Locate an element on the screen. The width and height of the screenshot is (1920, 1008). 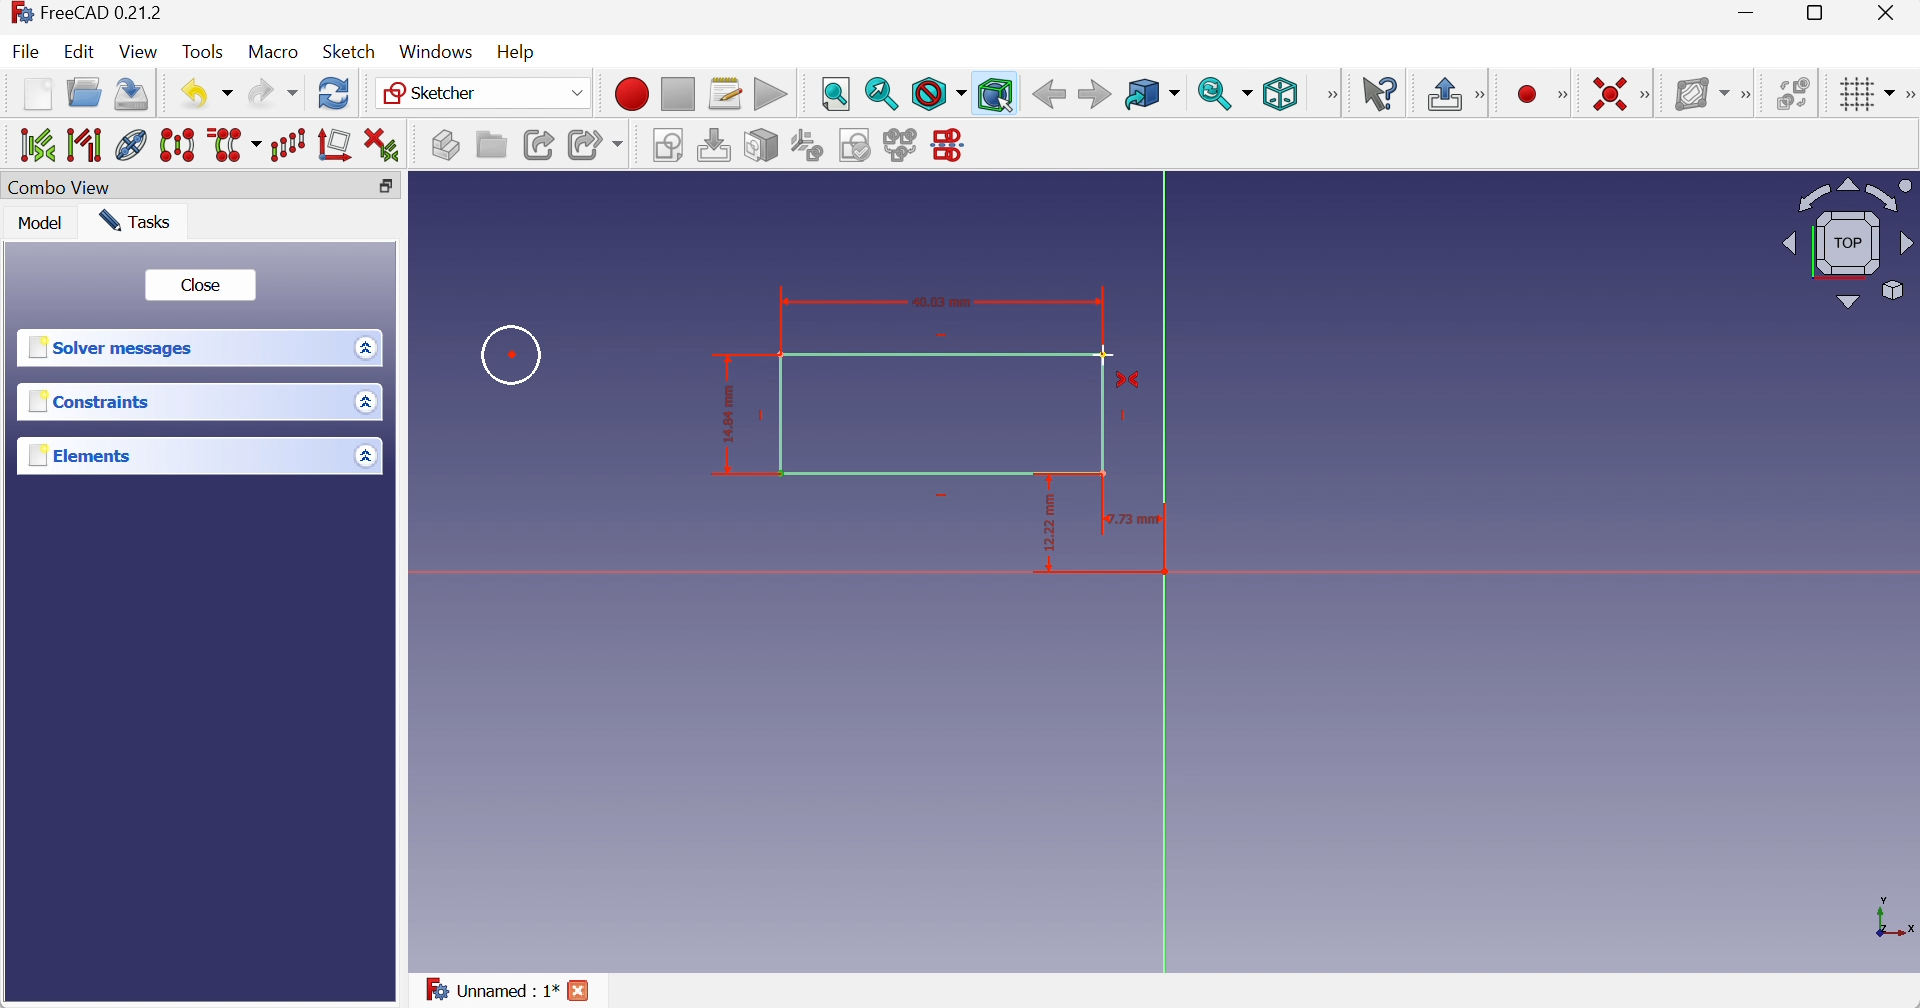
Redo is located at coordinates (273, 93).